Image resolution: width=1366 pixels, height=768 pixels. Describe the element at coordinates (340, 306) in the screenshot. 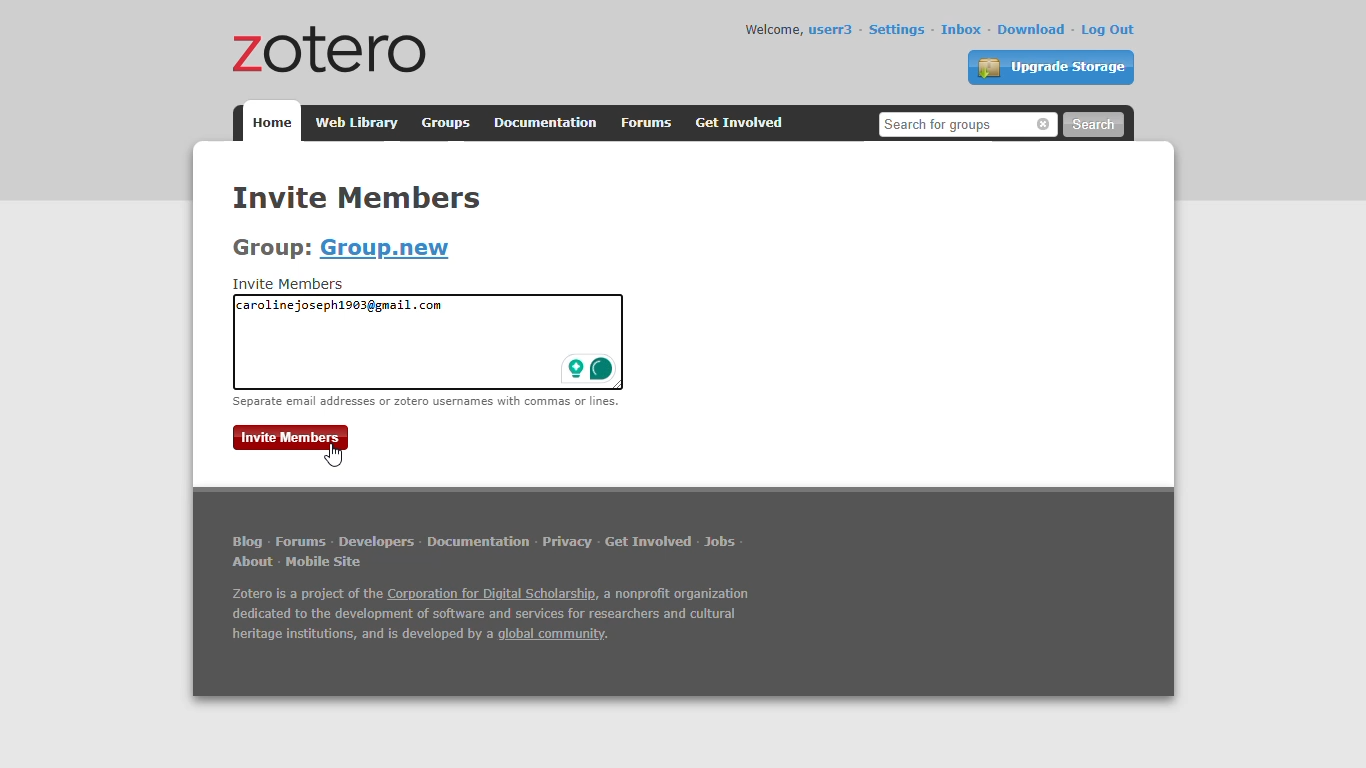

I see `email added for invite` at that location.